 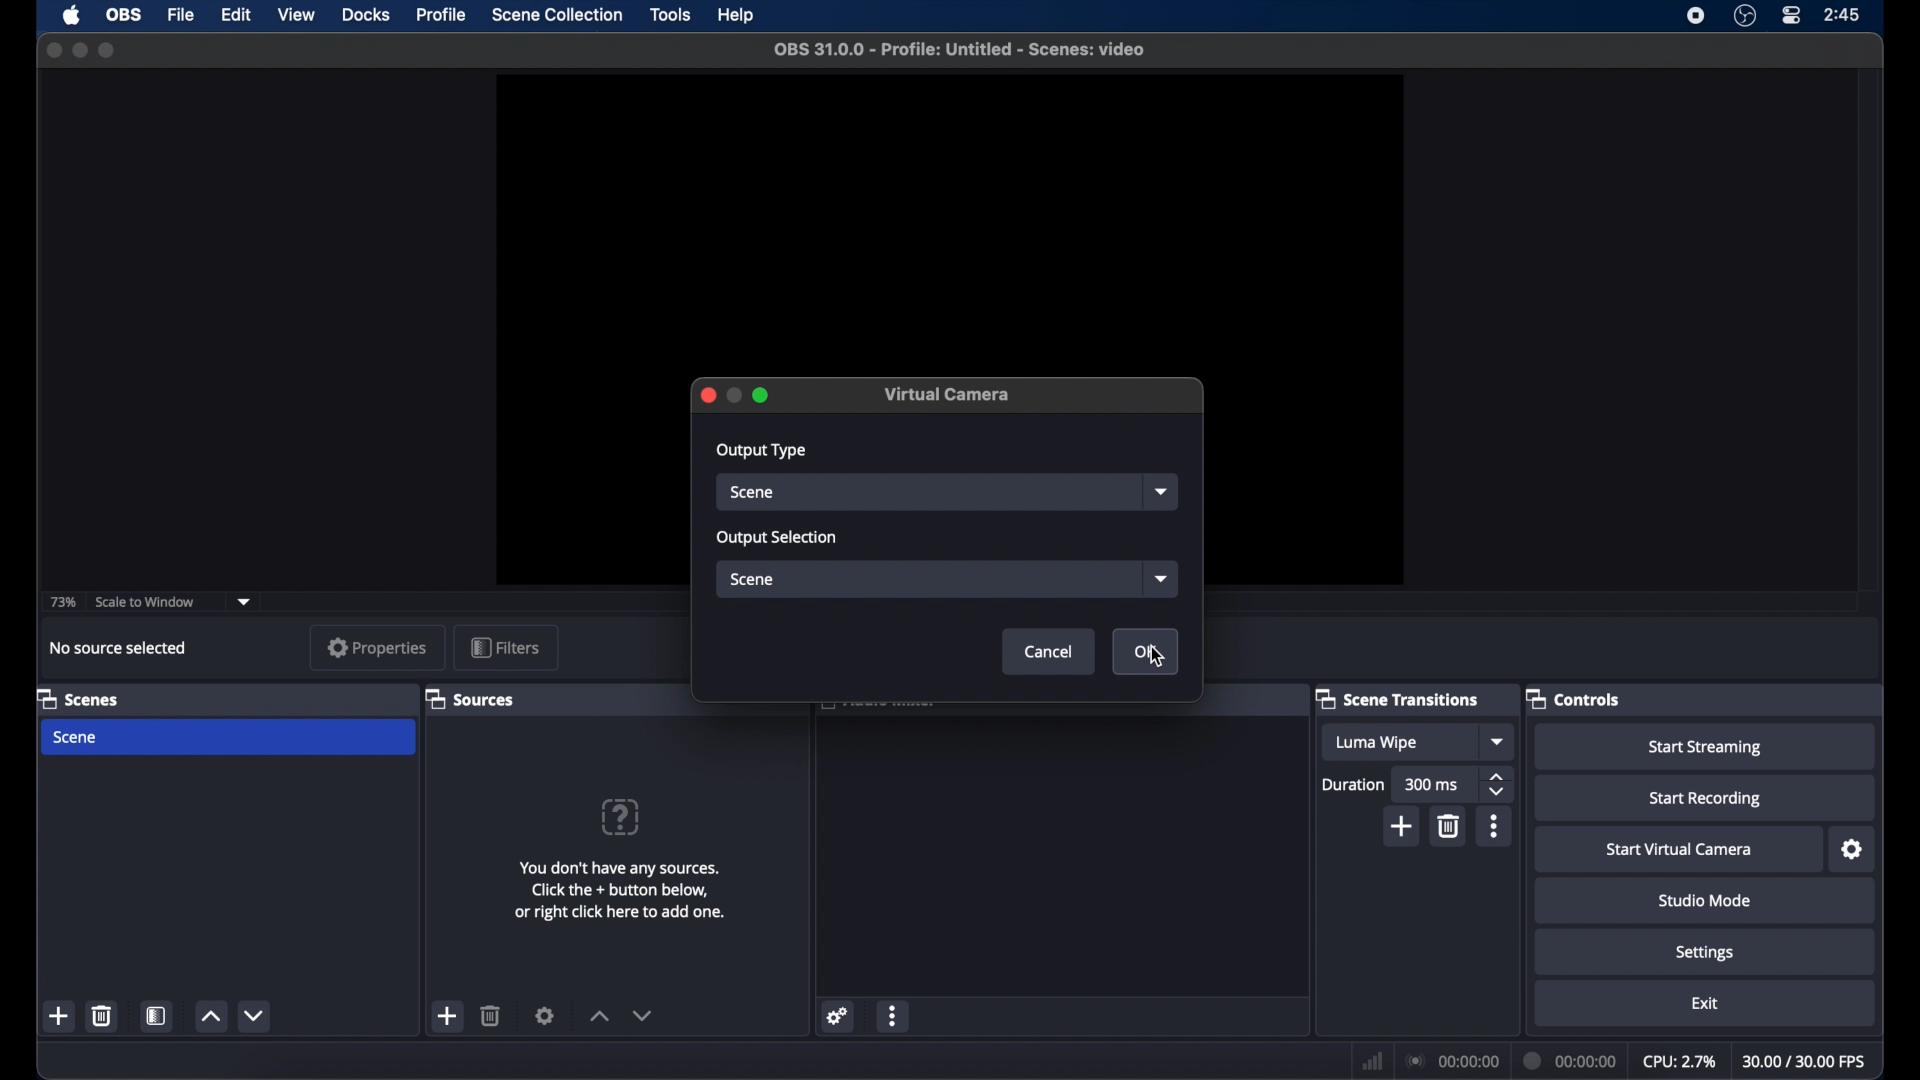 I want to click on duration, so click(x=1354, y=786).